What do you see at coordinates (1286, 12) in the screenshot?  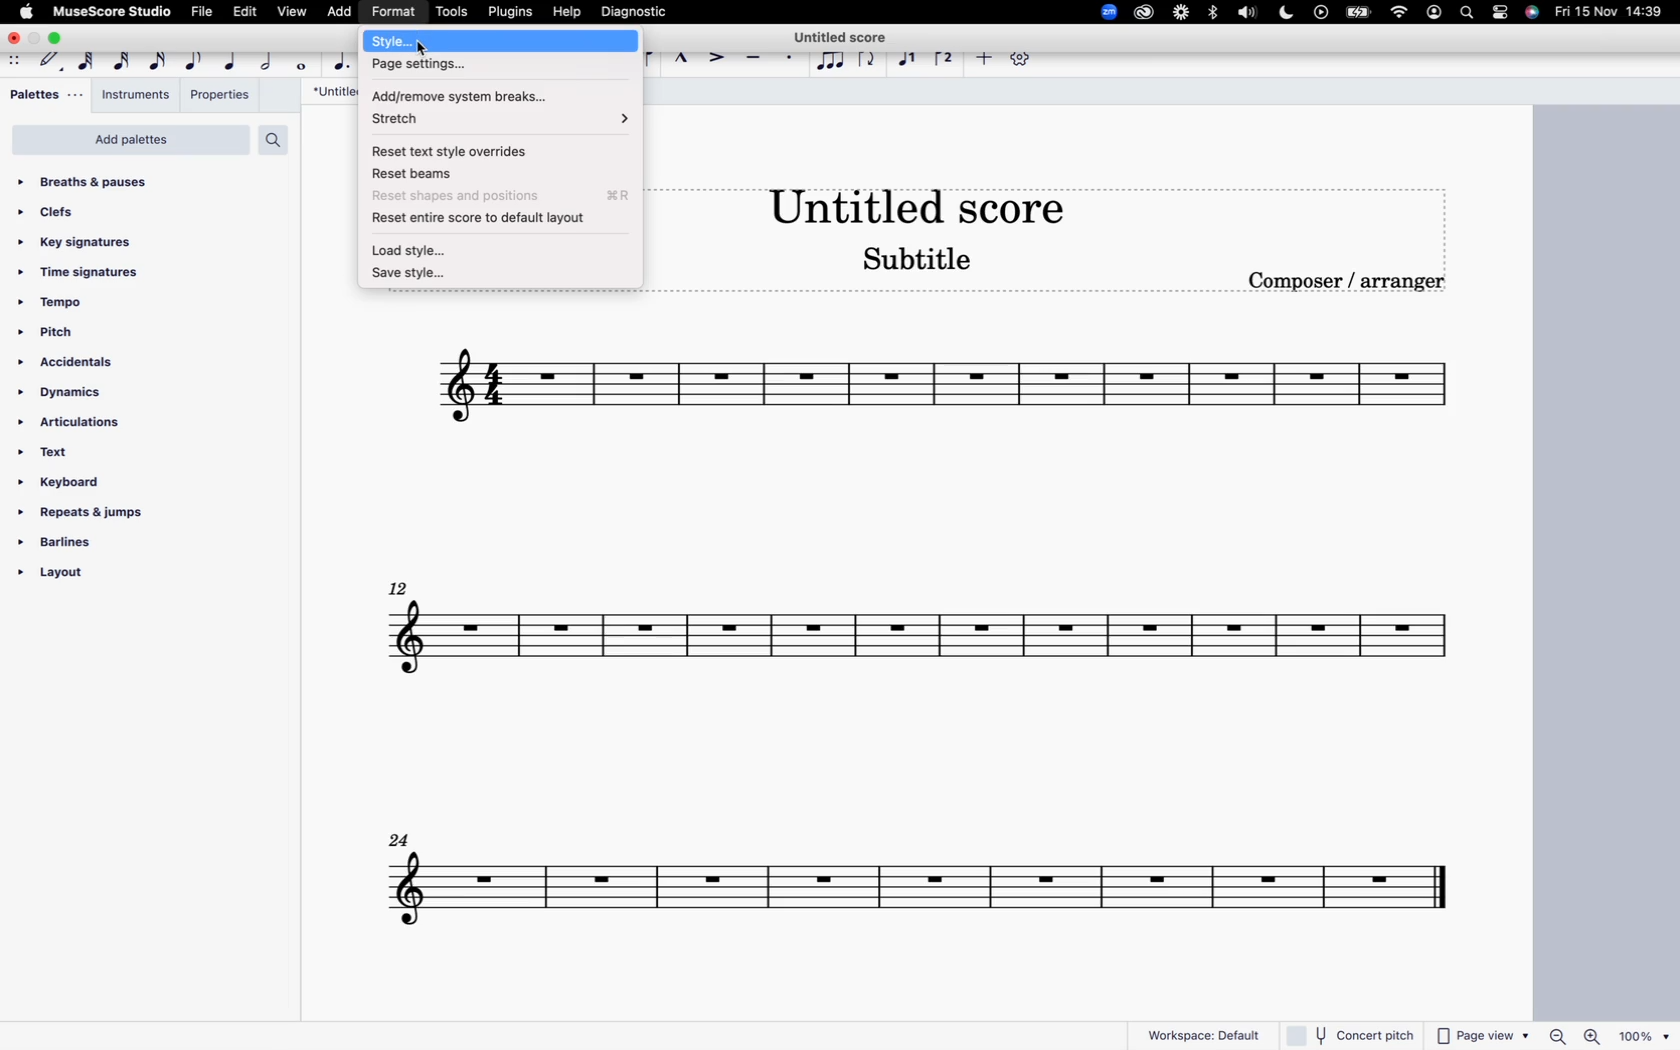 I see `do not distyrh` at bounding box center [1286, 12].